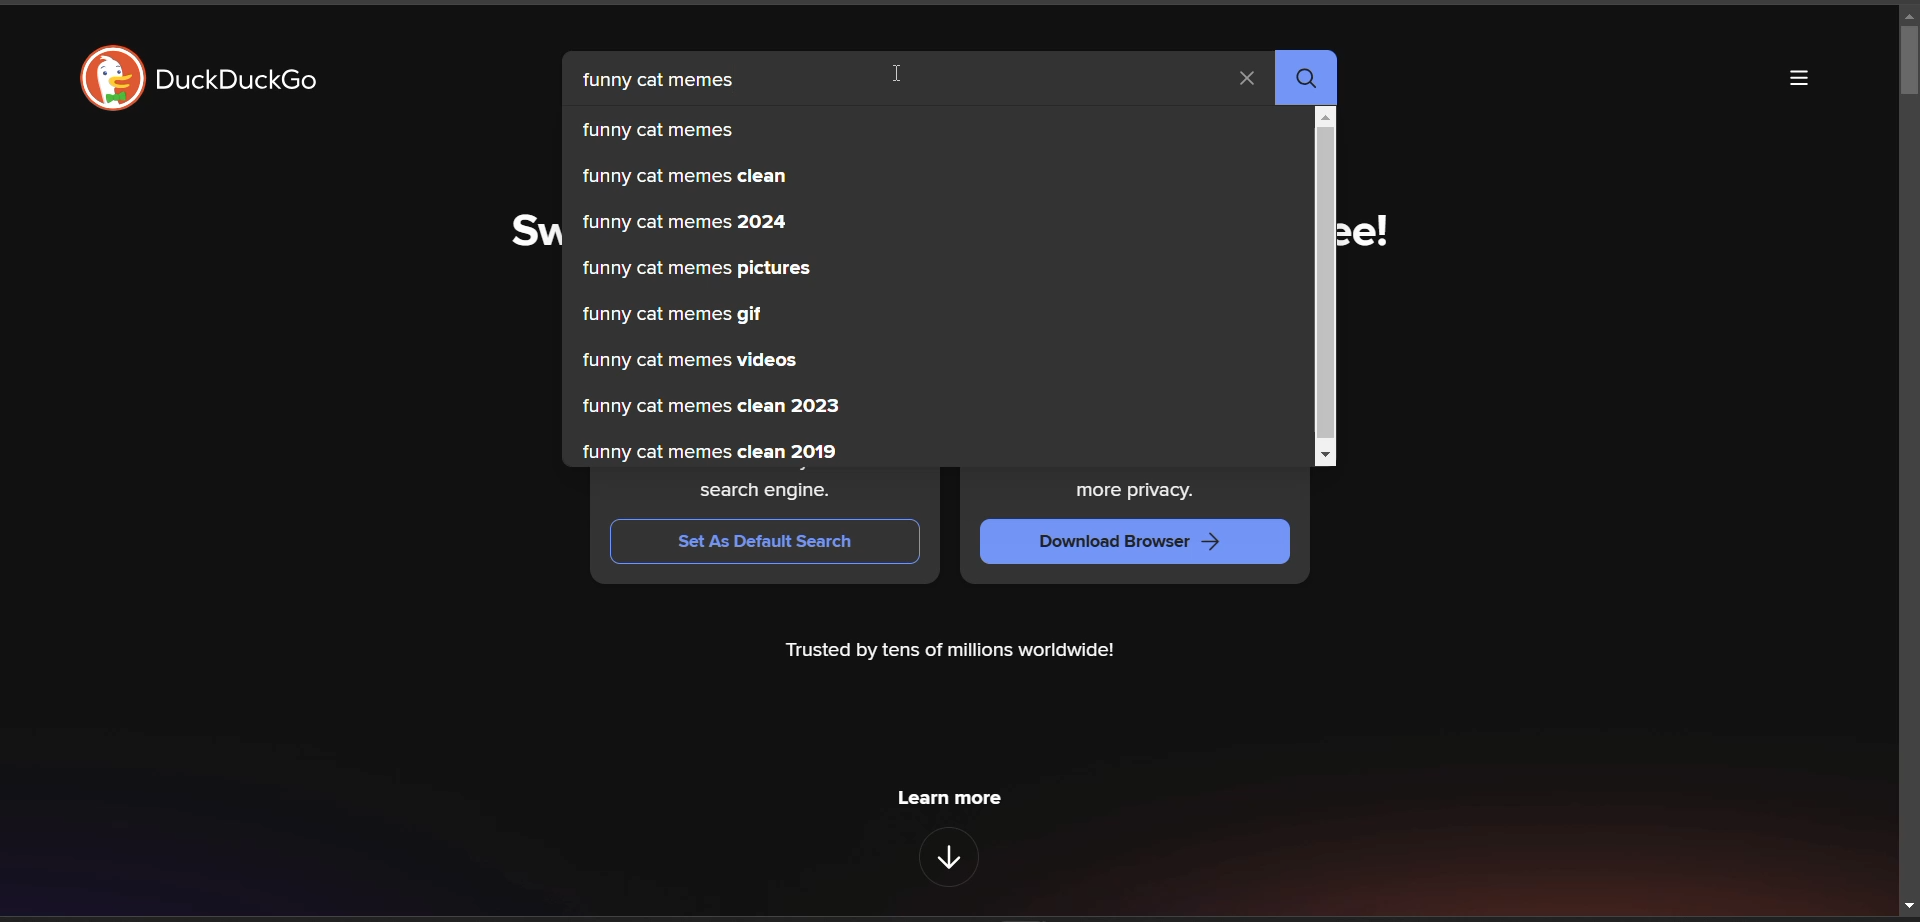  Describe the element at coordinates (698, 270) in the screenshot. I see `funny cat memes pictures` at that location.